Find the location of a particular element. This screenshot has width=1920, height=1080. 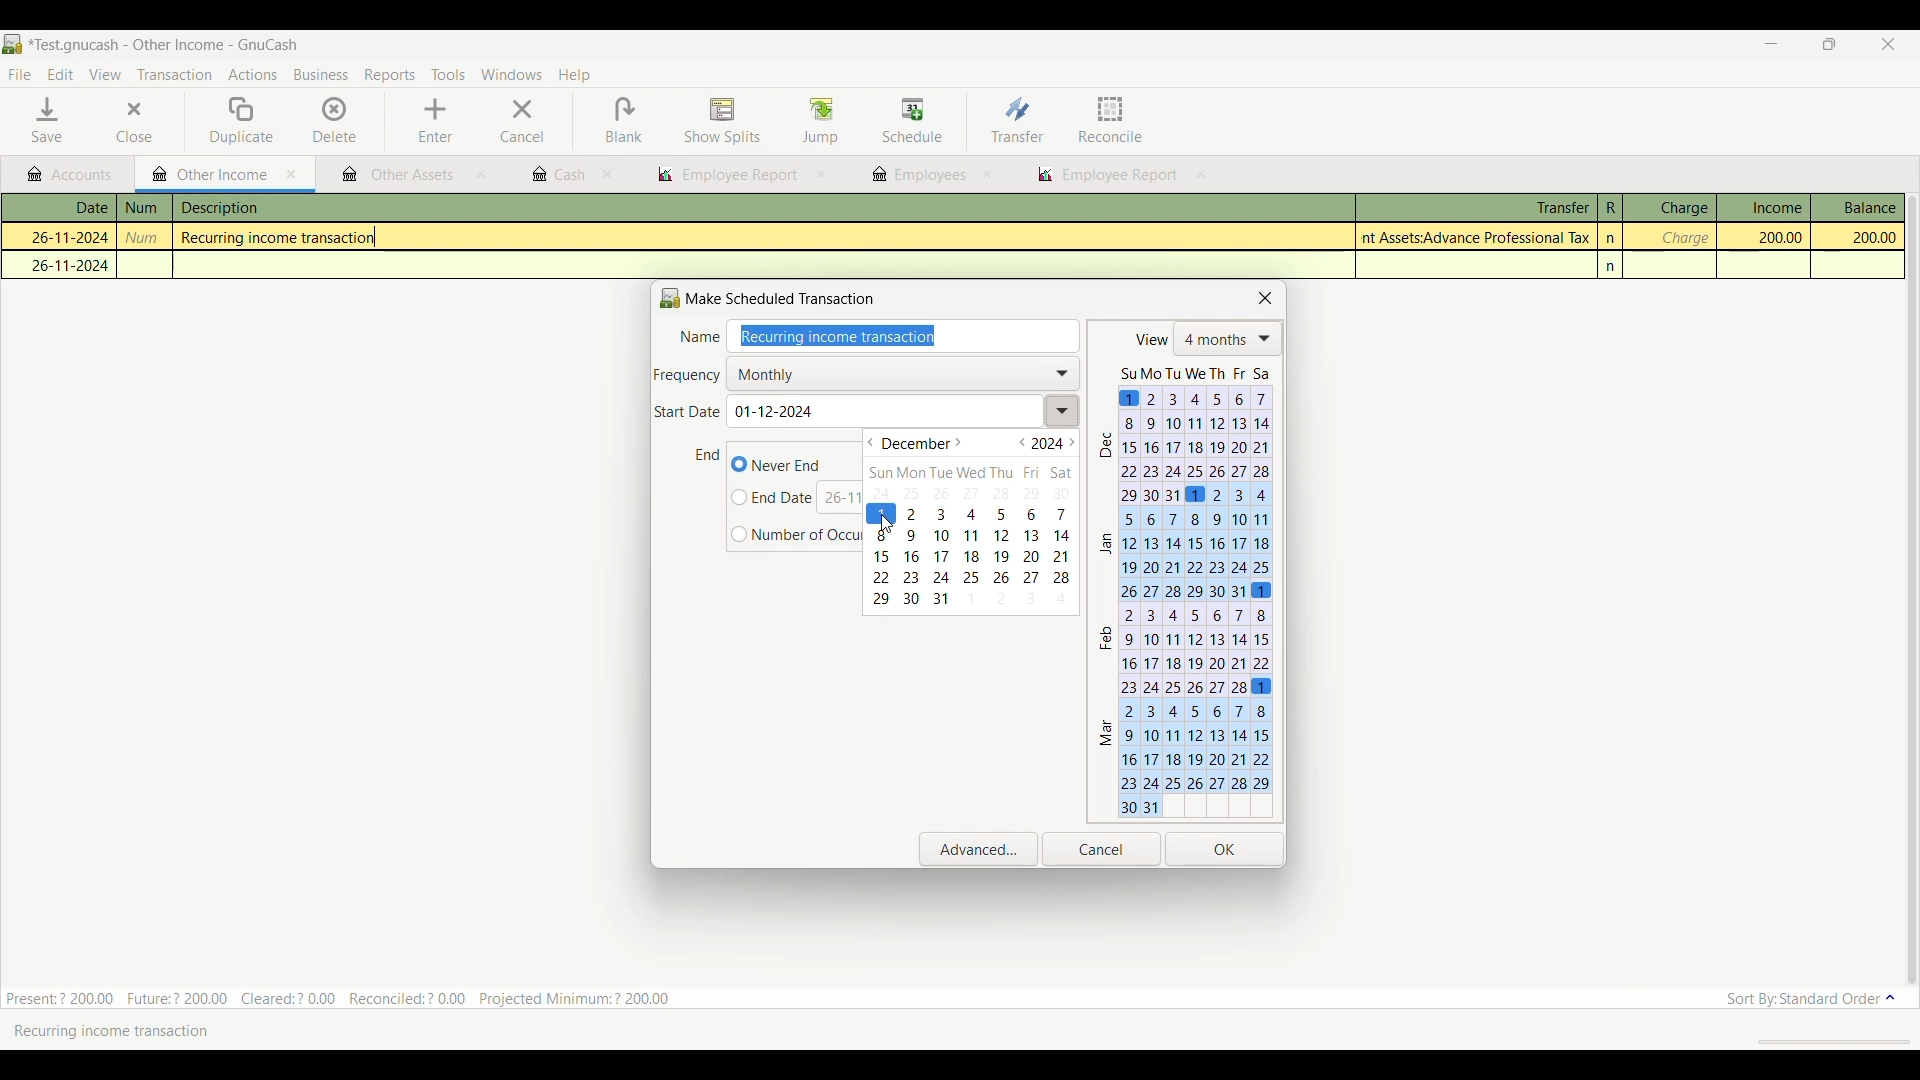

num is located at coordinates (144, 208).